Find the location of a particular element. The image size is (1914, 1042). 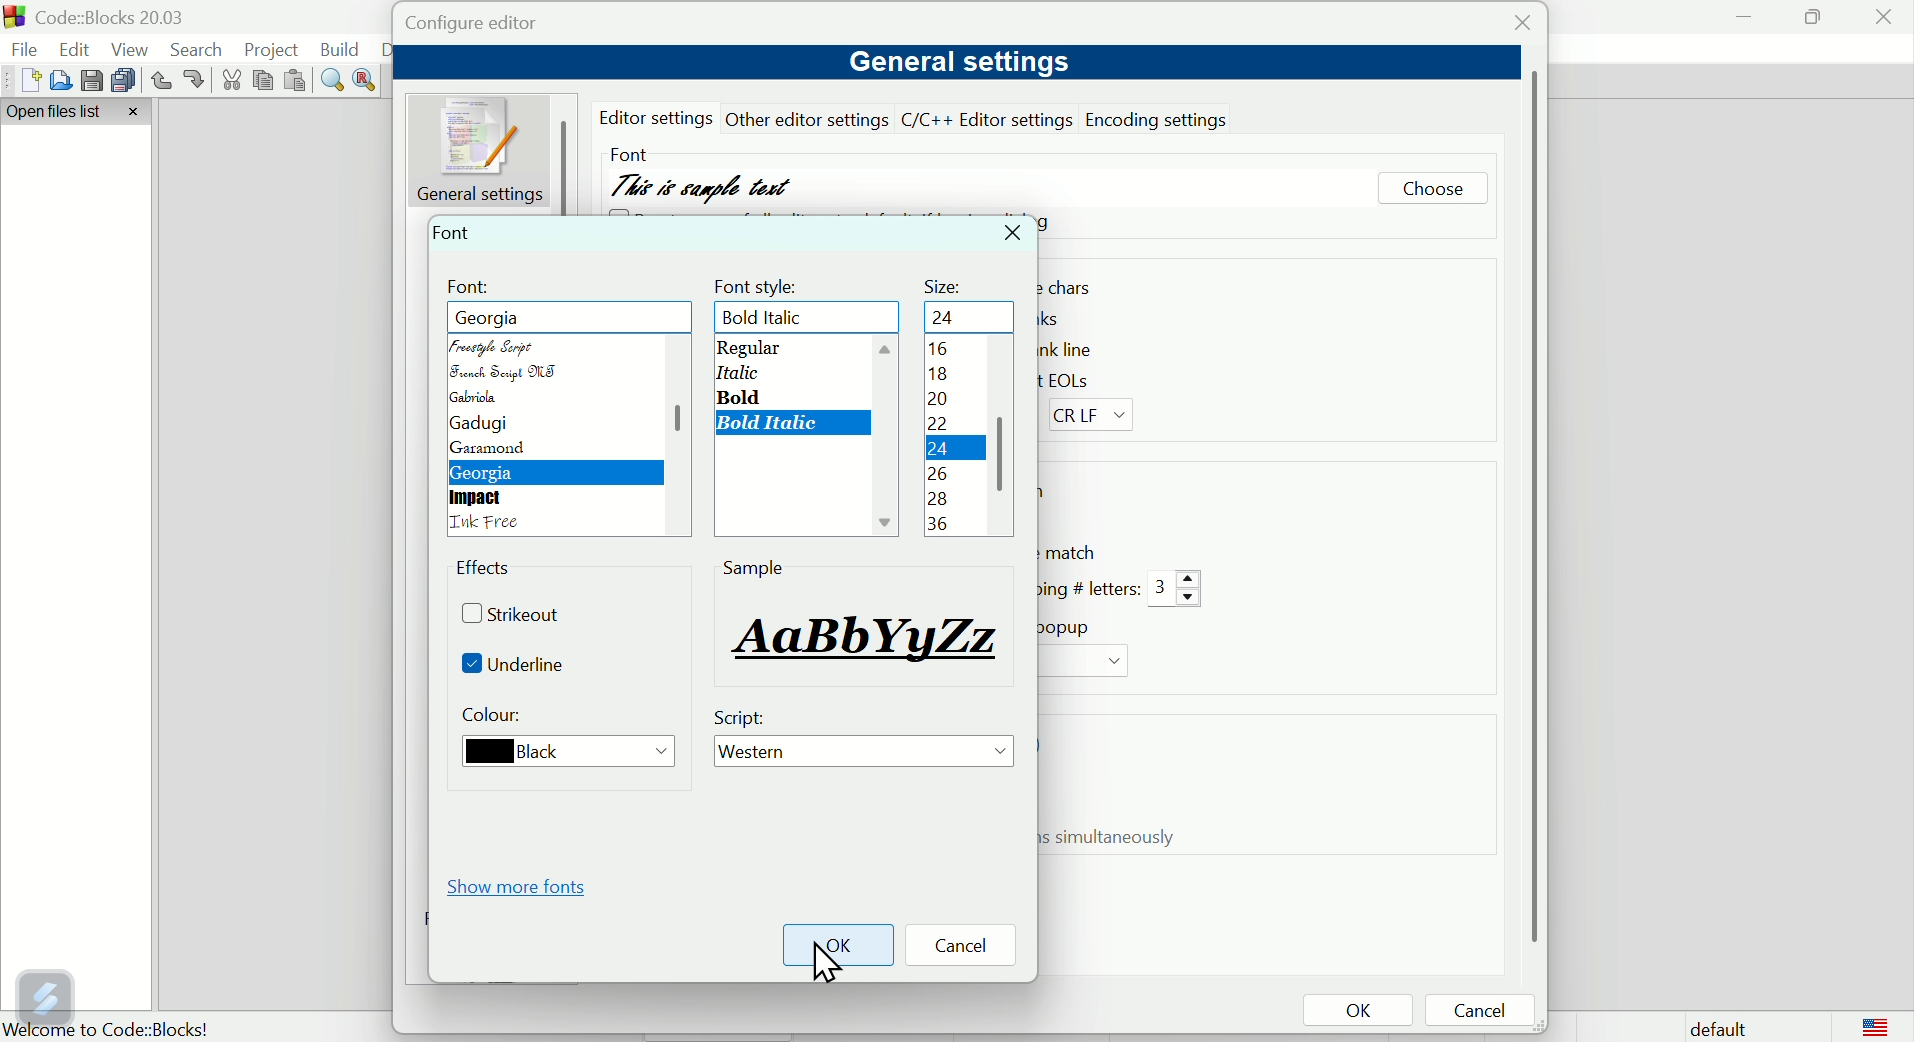

Search is located at coordinates (202, 50).